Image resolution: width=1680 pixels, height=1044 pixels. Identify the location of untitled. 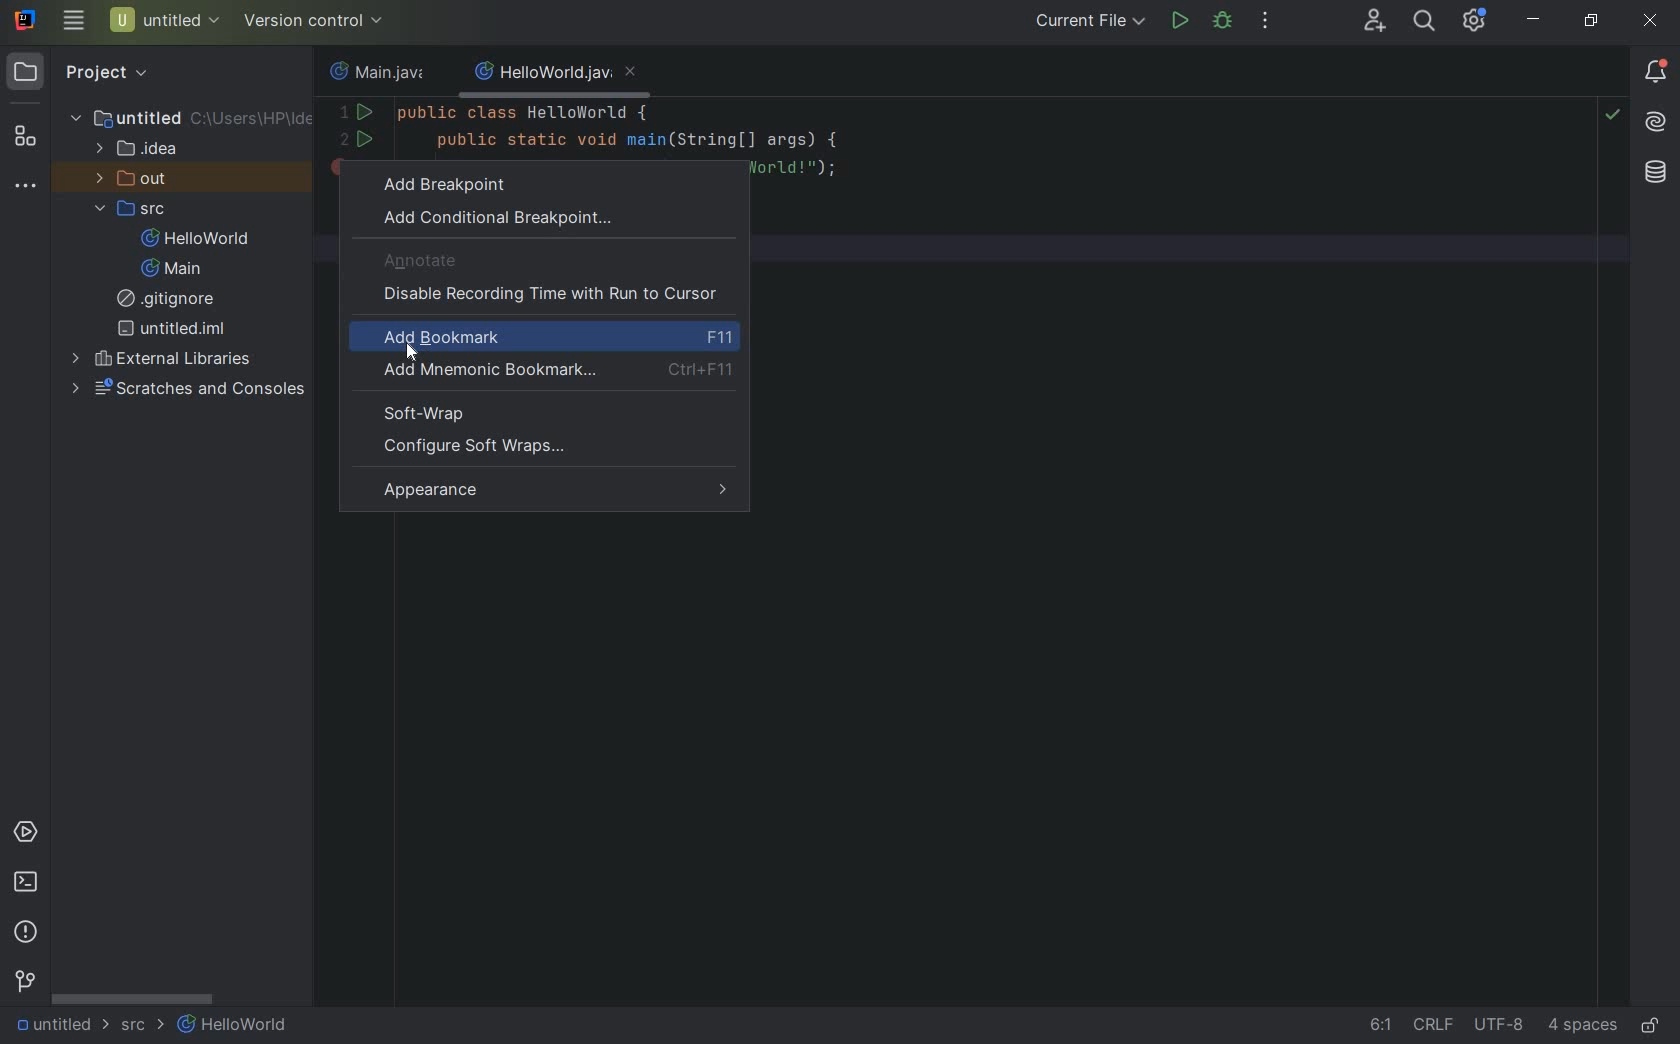
(172, 328).